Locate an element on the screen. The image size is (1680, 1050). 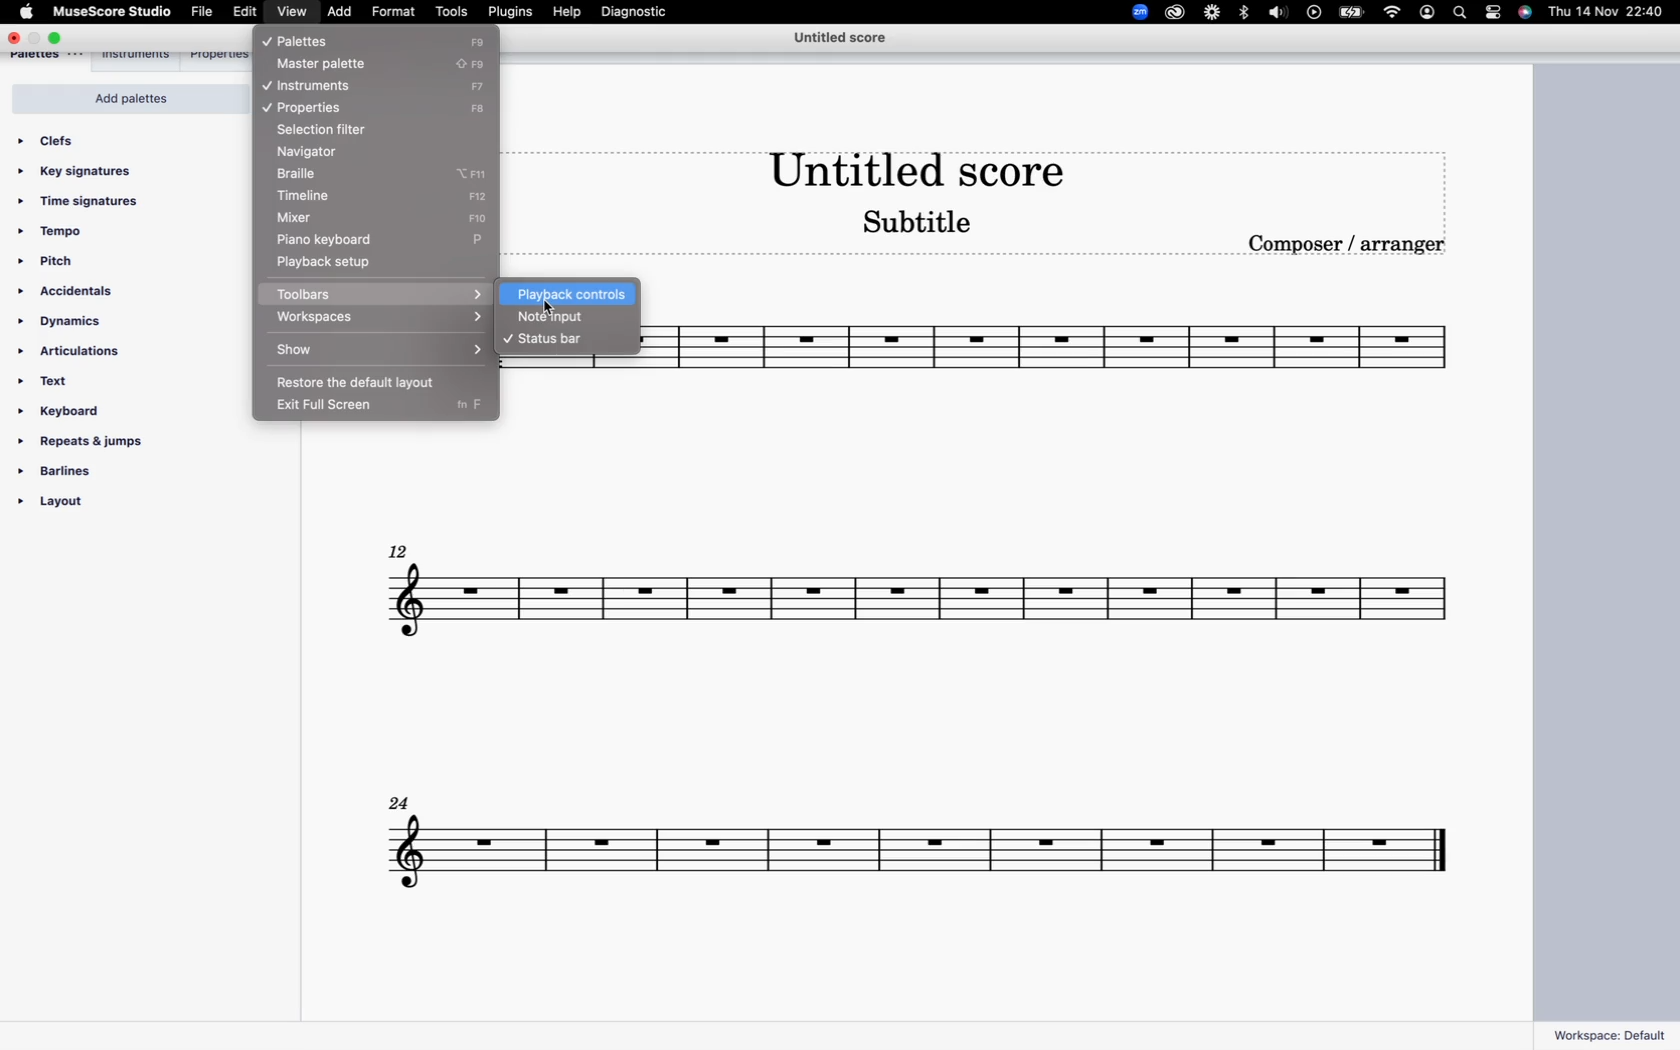
exit full screen is located at coordinates (345, 408).